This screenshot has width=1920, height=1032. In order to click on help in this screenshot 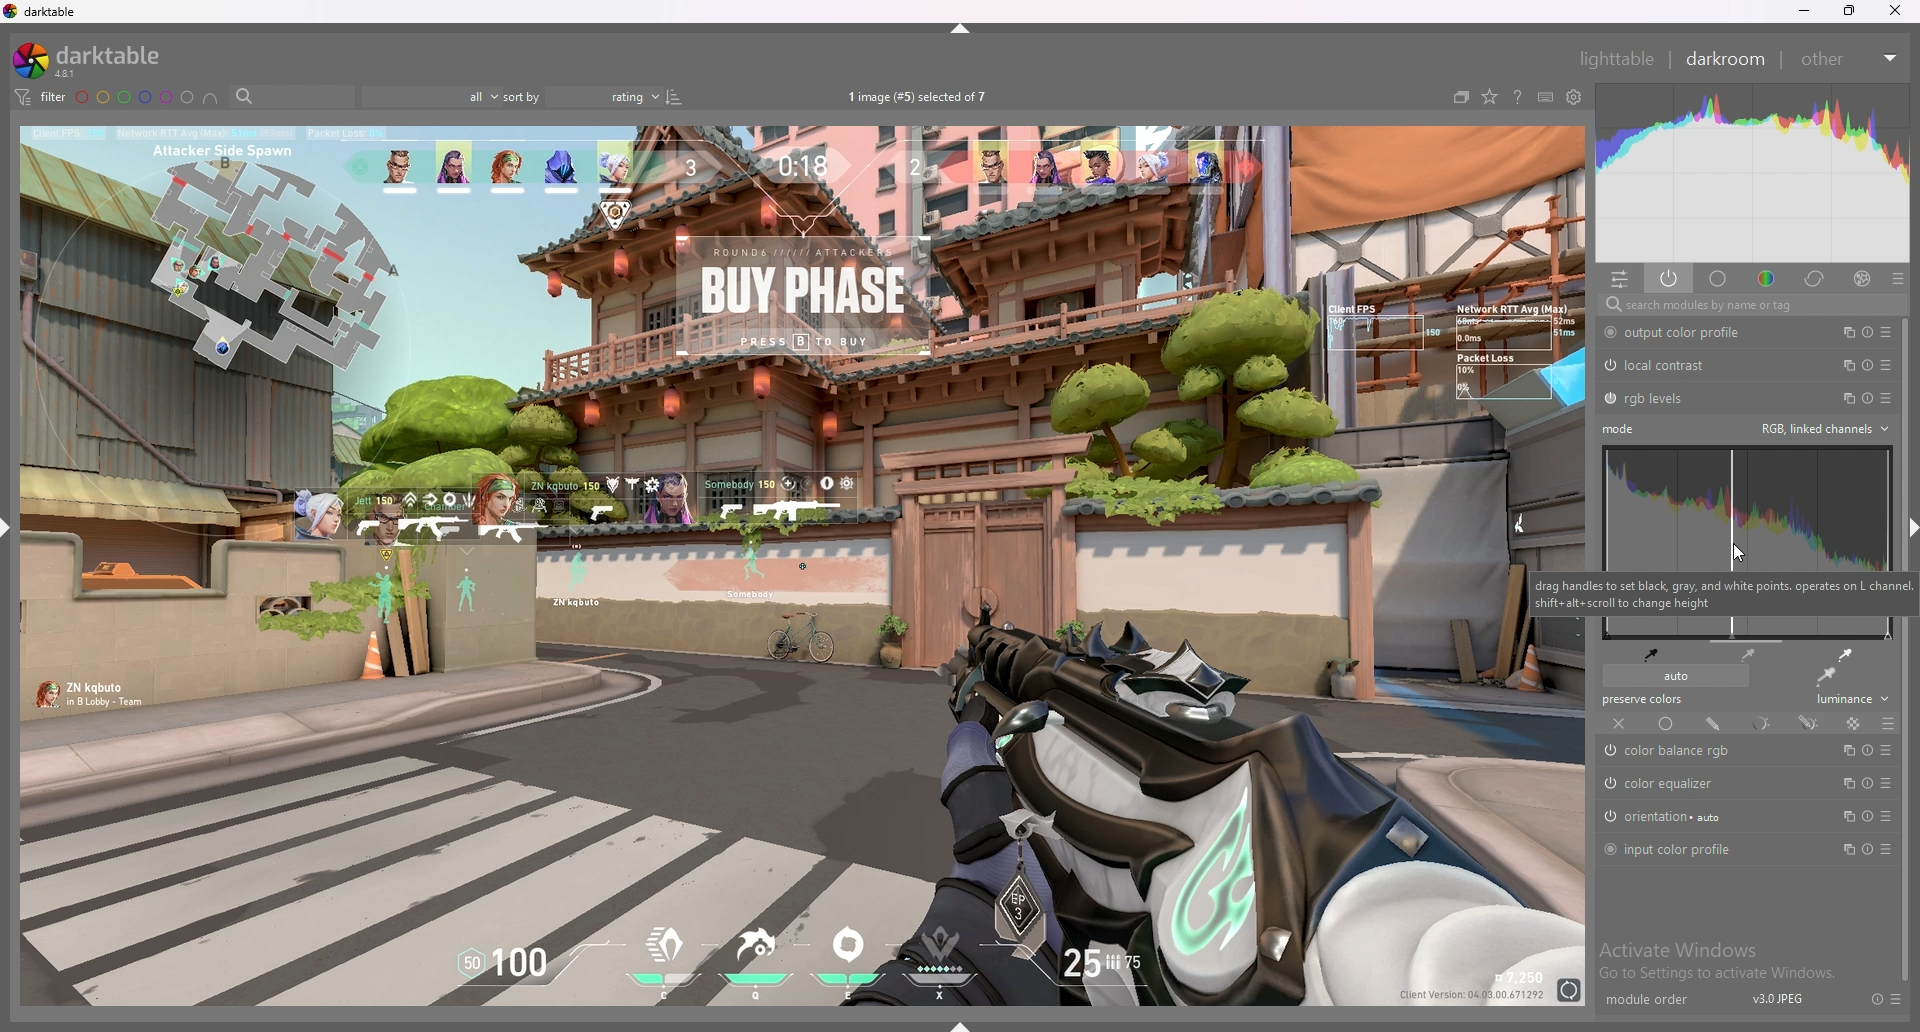, I will do `click(1518, 97)`.